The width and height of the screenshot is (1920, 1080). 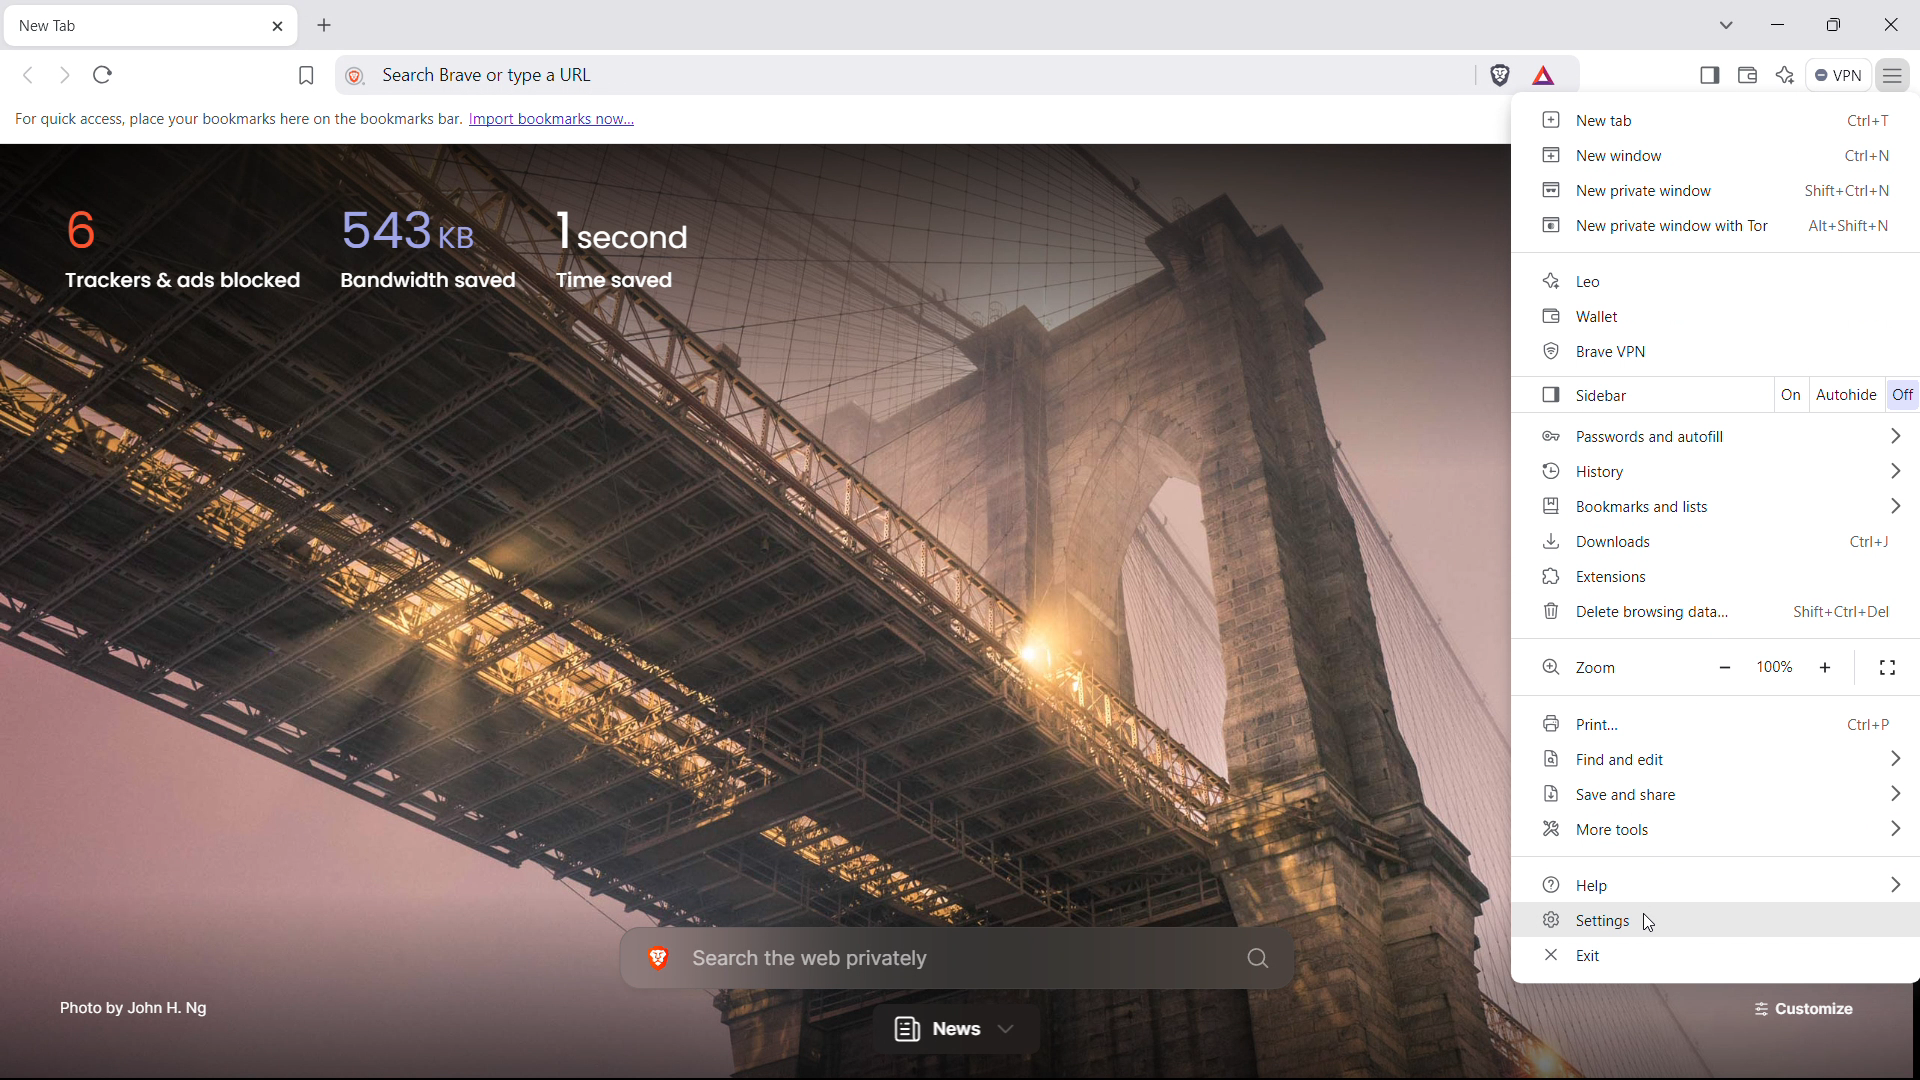 What do you see at coordinates (1114, 238) in the screenshot?
I see `background` at bounding box center [1114, 238].